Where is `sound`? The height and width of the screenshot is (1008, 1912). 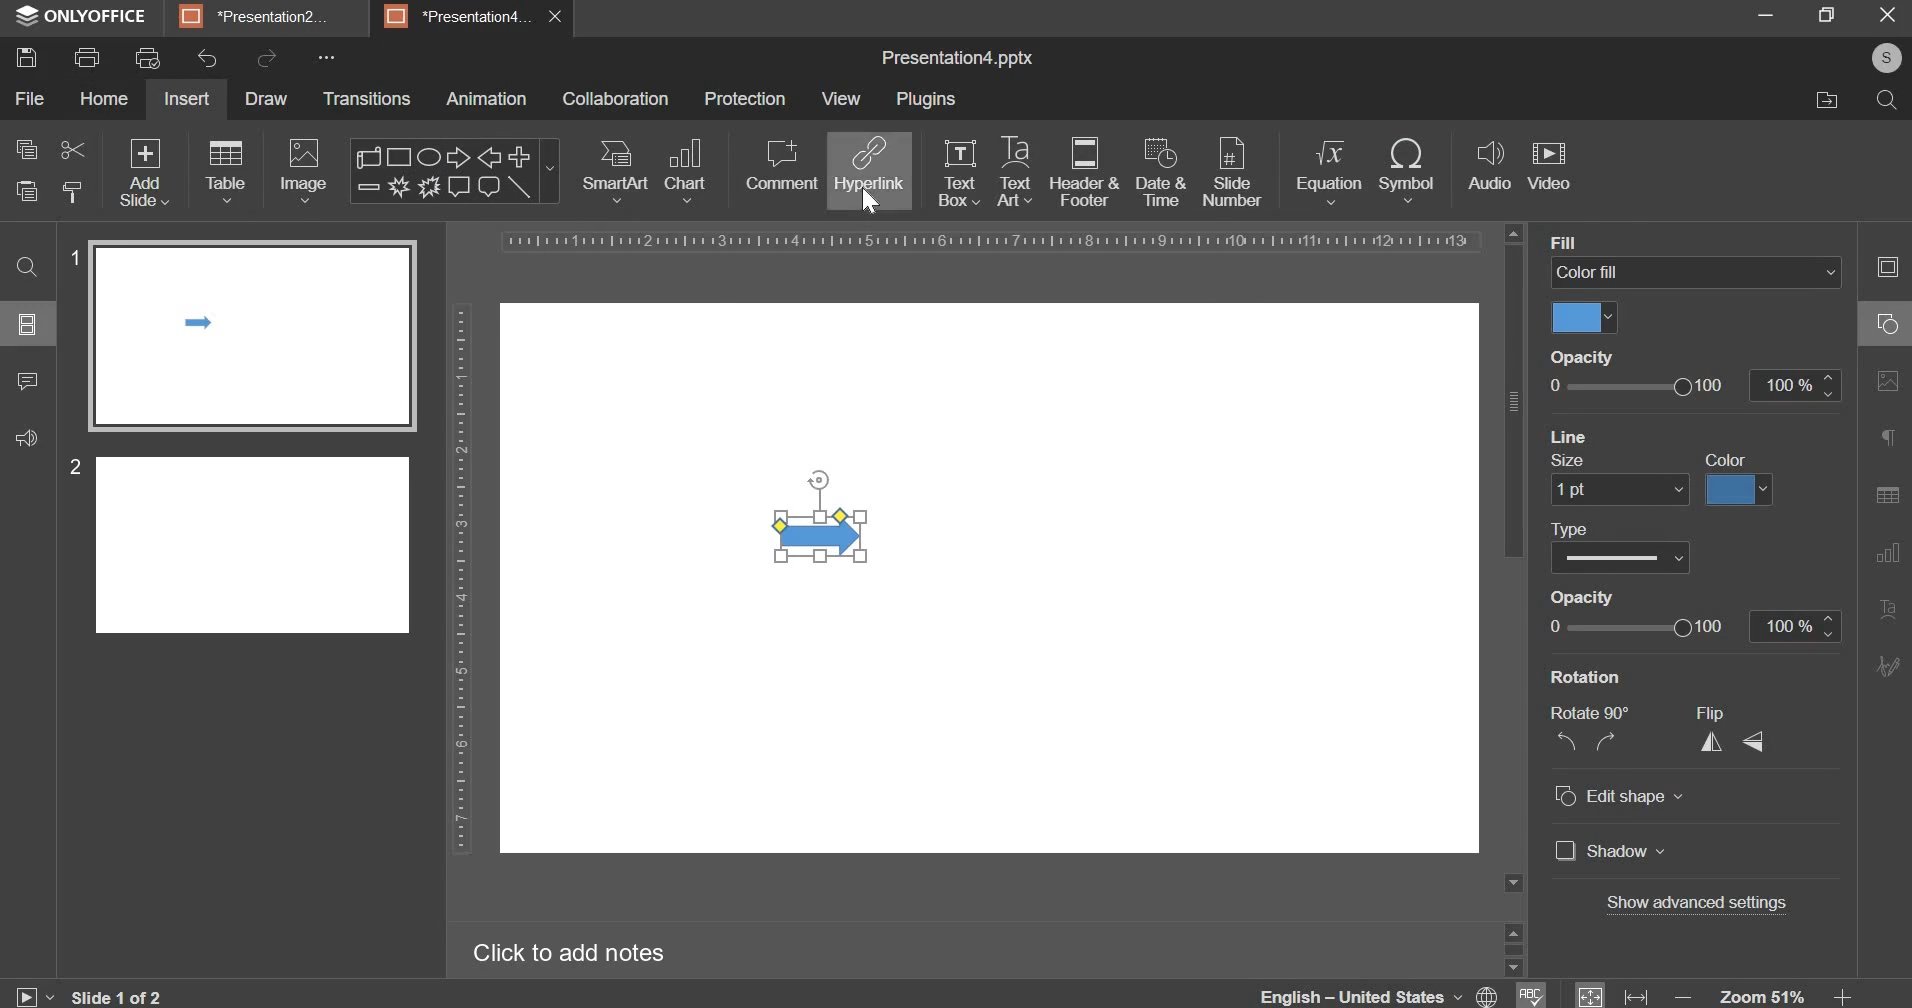 sound is located at coordinates (26, 442).